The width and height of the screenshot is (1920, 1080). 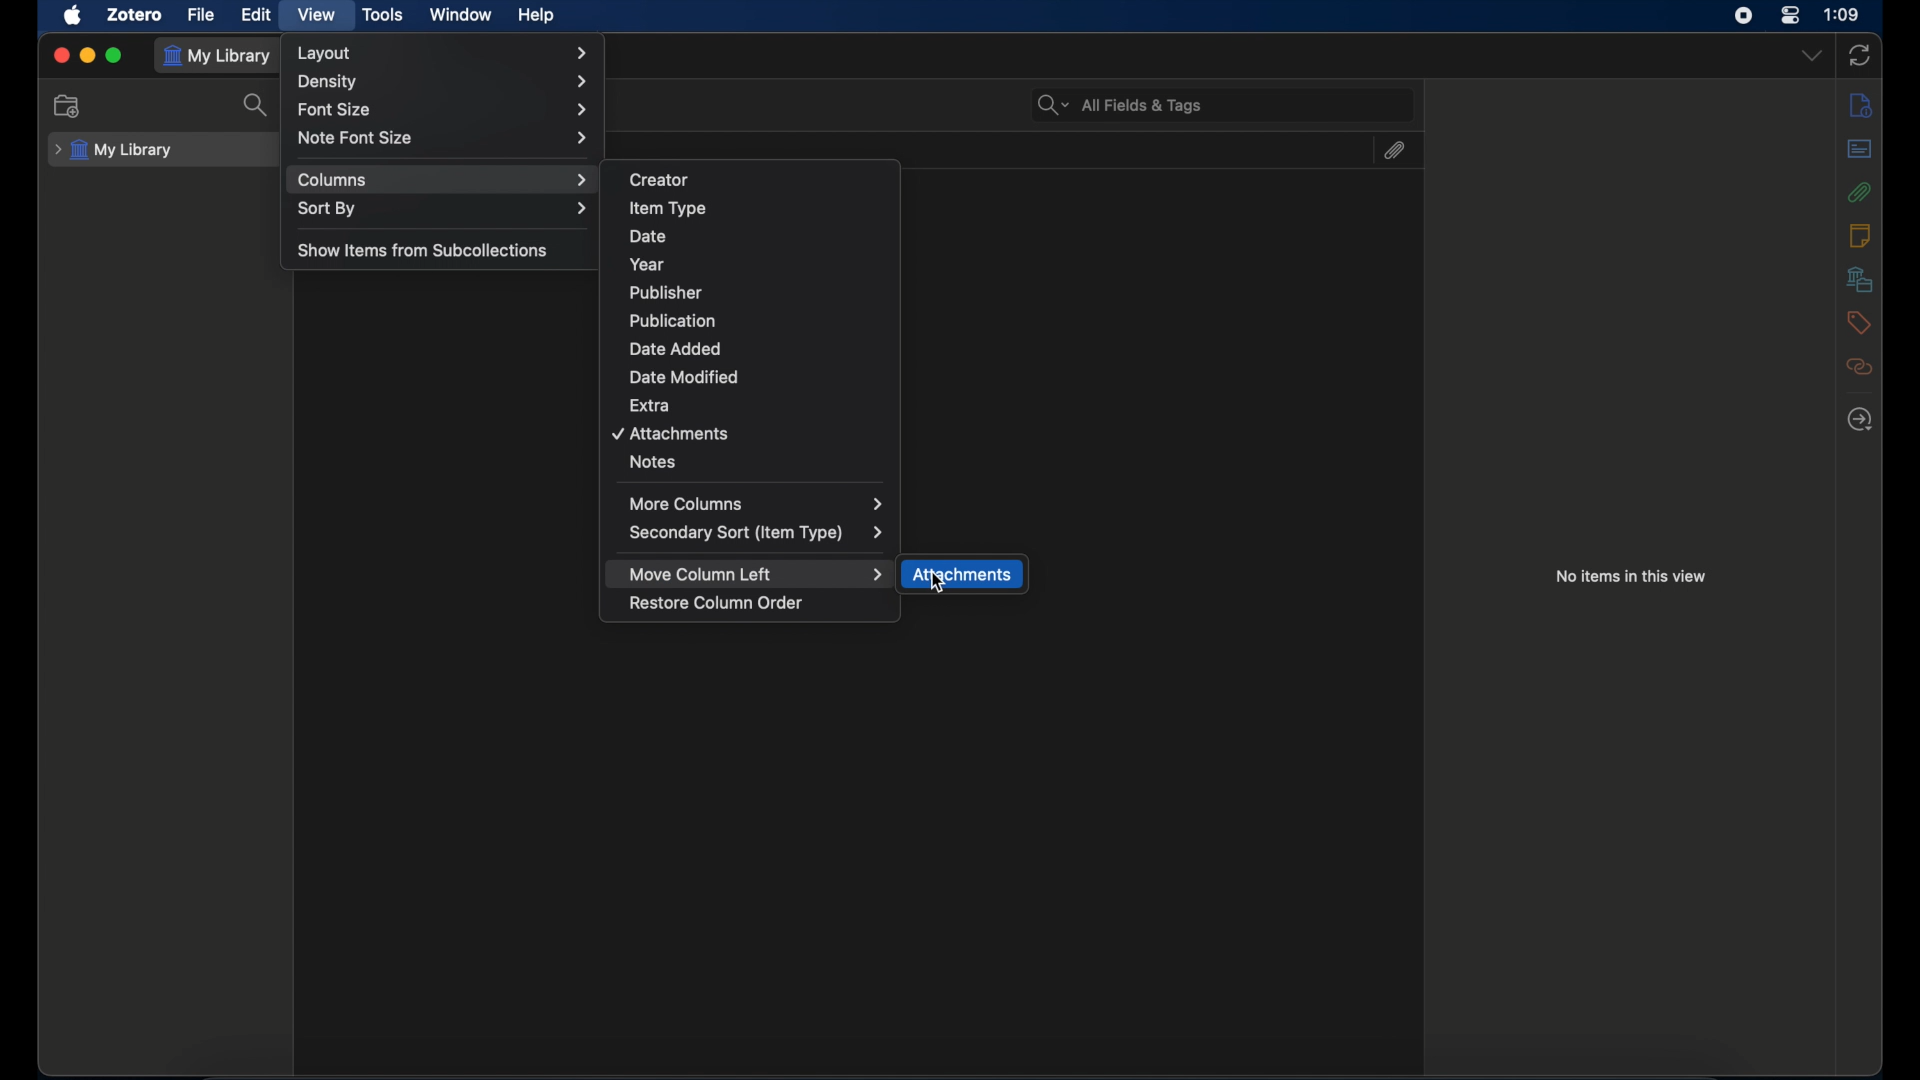 What do you see at coordinates (460, 15) in the screenshot?
I see `window` at bounding box center [460, 15].